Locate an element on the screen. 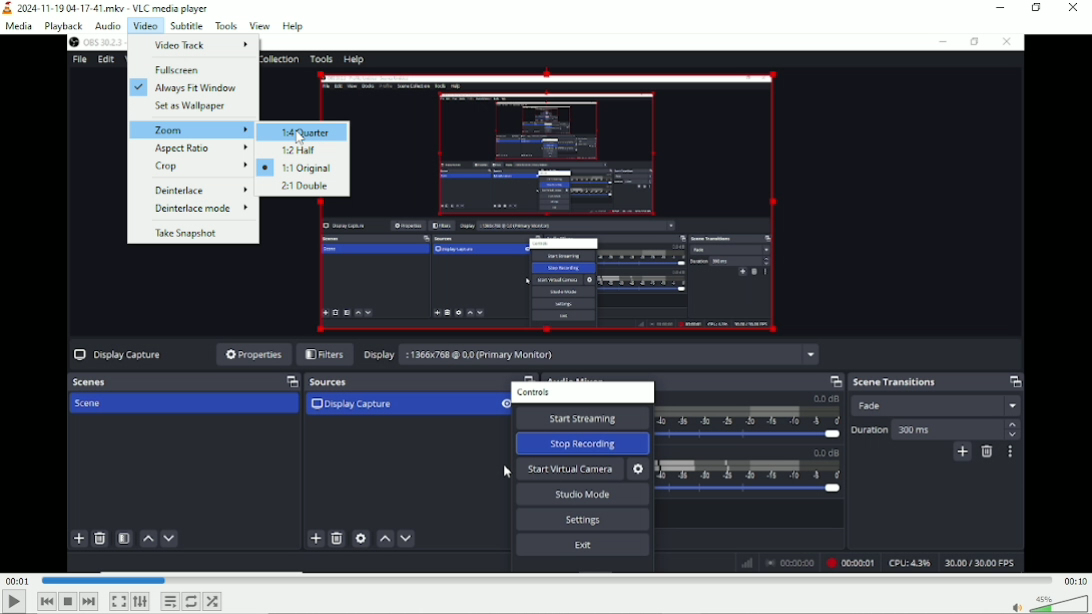 The width and height of the screenshot is (1092, 614). quarter is located at coordinates (304, 132).